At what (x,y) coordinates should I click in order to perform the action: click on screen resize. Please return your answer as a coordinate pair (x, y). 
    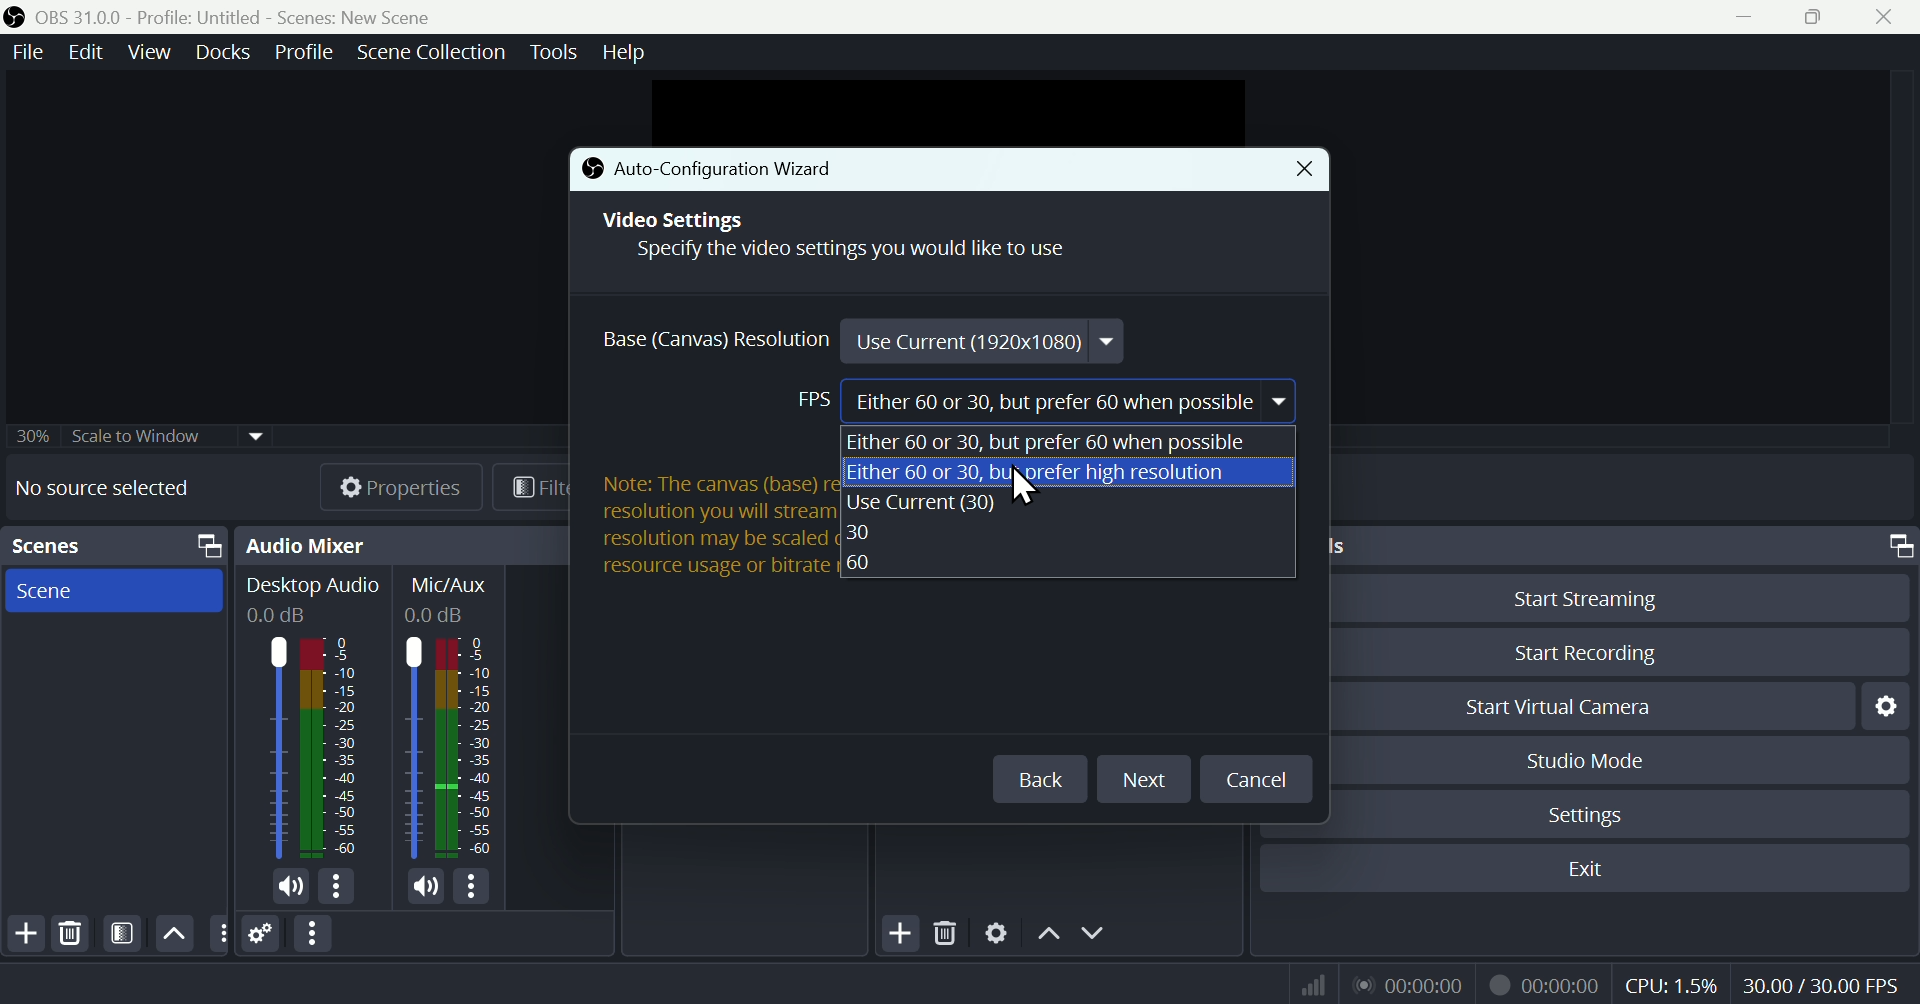
    Looking at the image, I should click on (203, 546).